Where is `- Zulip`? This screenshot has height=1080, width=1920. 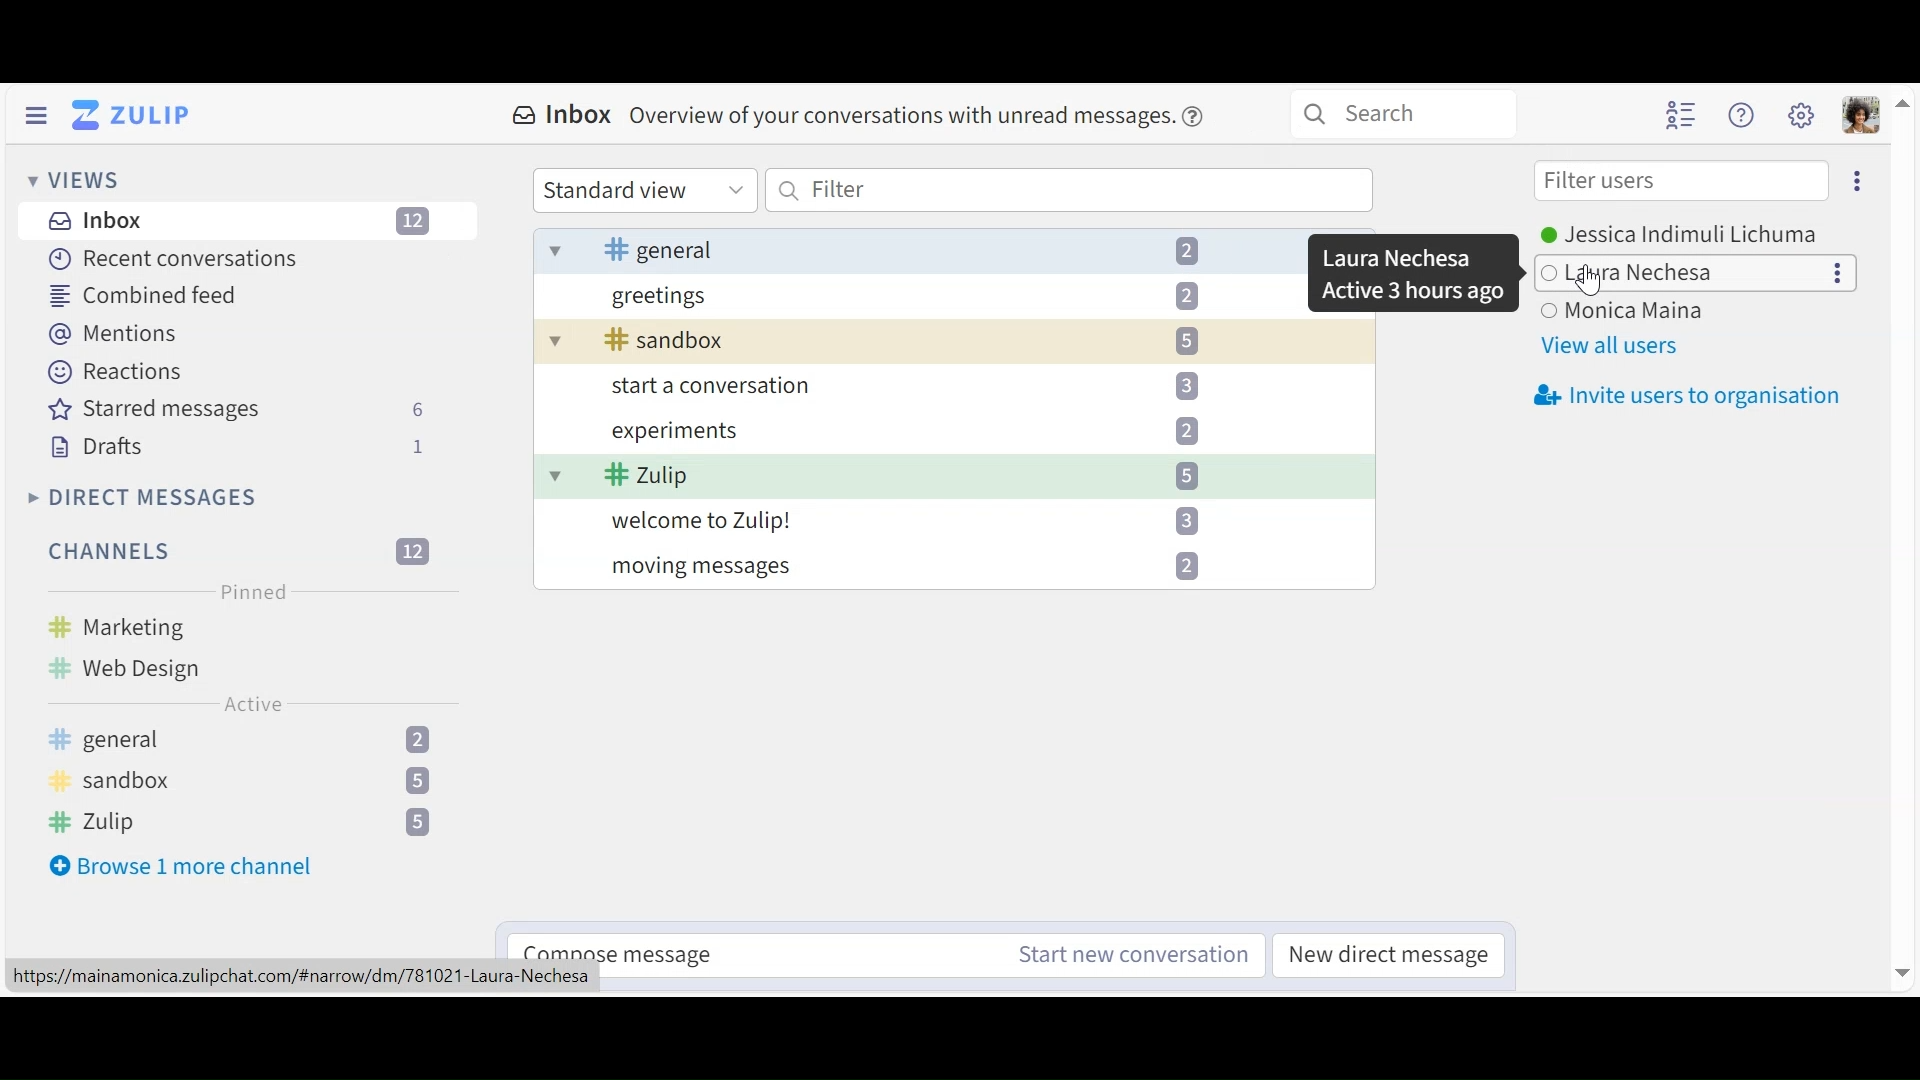
- Zulip is located at coordinates (911, 477).